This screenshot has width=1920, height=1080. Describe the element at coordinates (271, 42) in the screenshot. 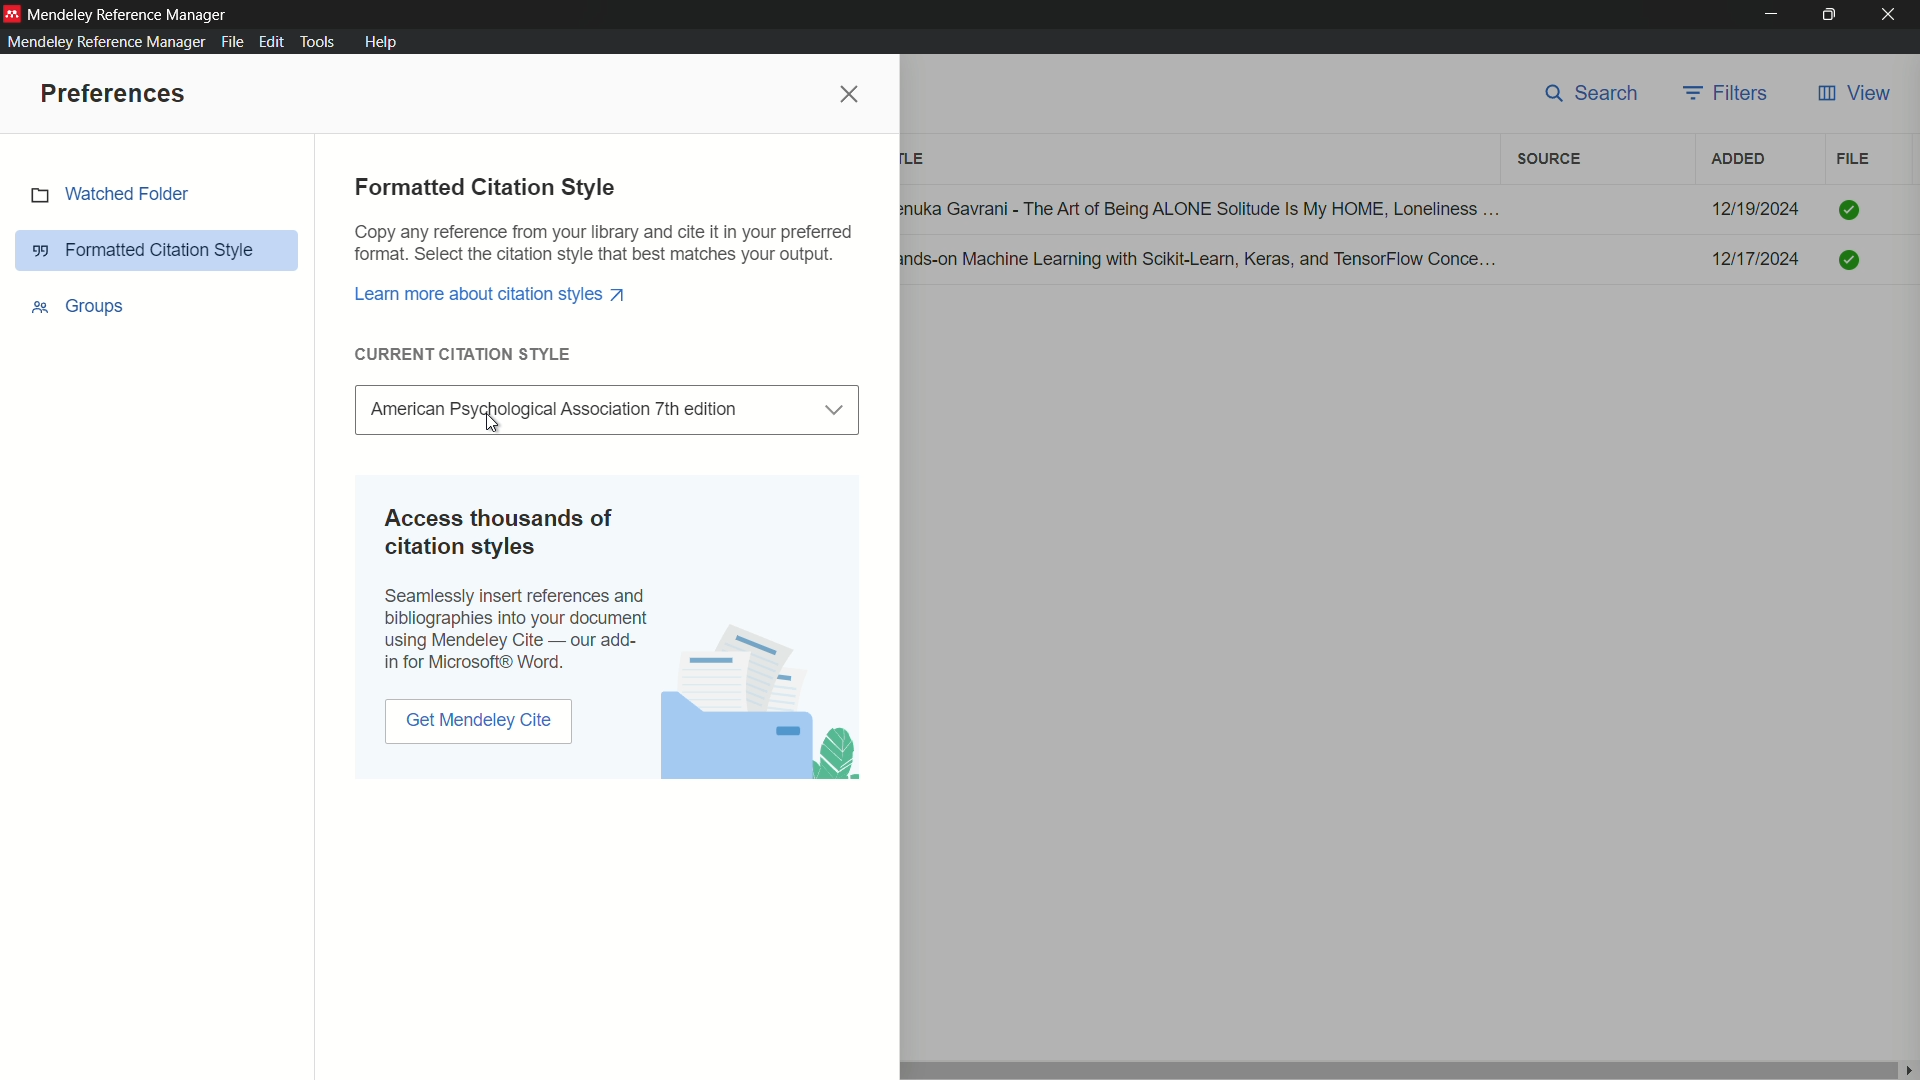

I see `edit menu` at that location.